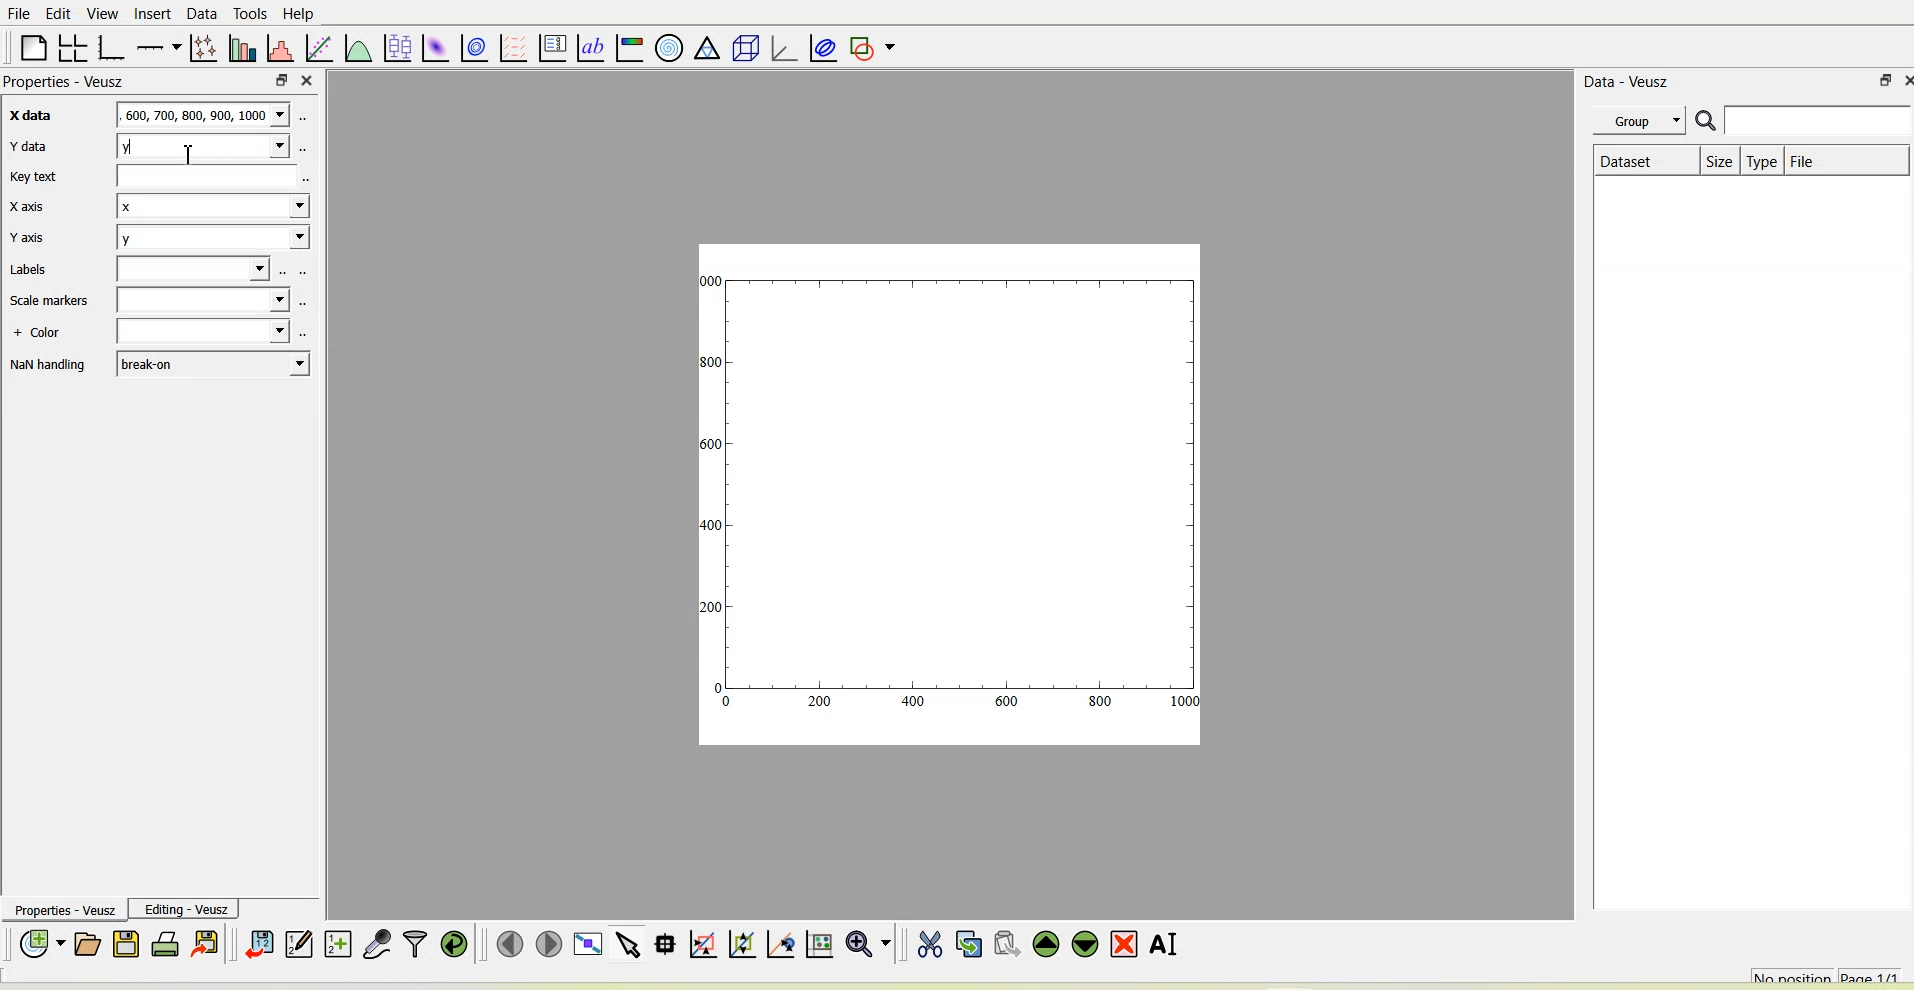 The width and height of the screenshot is (1914, 990). What do you see at coordinates (30, 206) in the screenshot?
I see `X axis` at bounding box center [30, 206].